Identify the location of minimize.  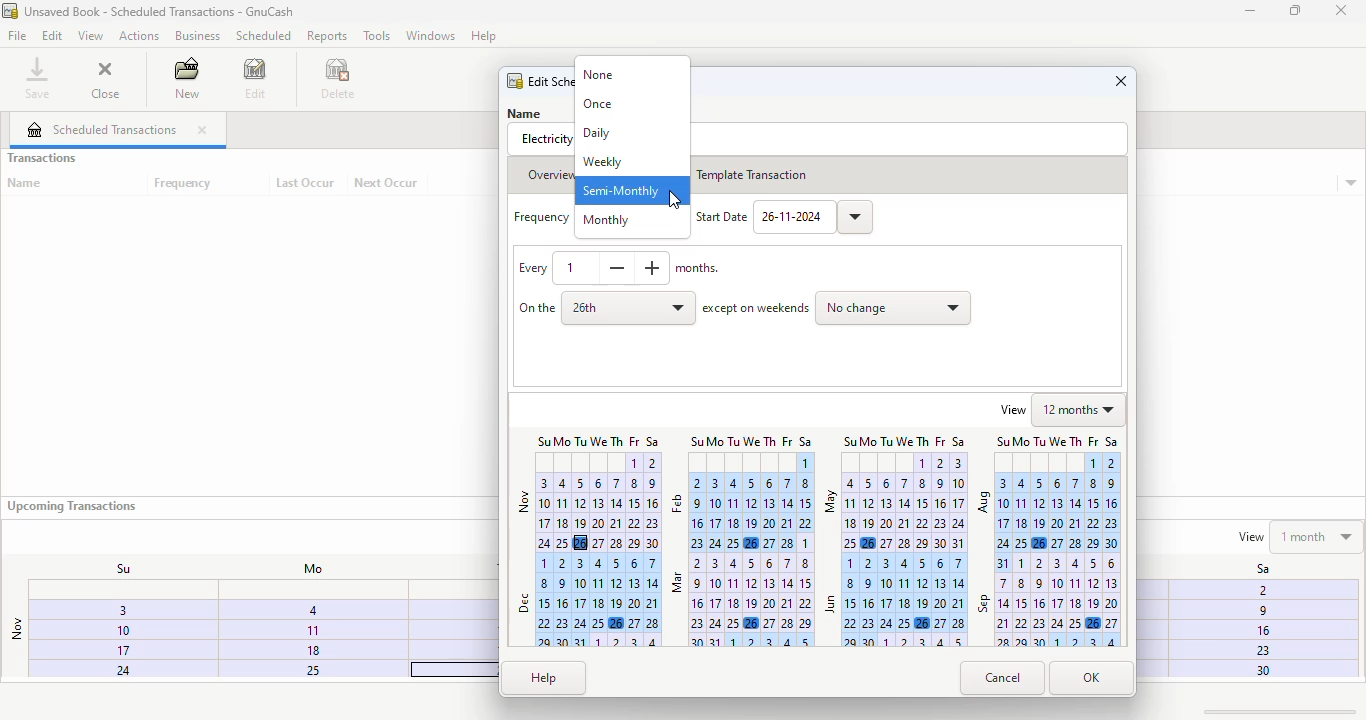
(1250, 11).